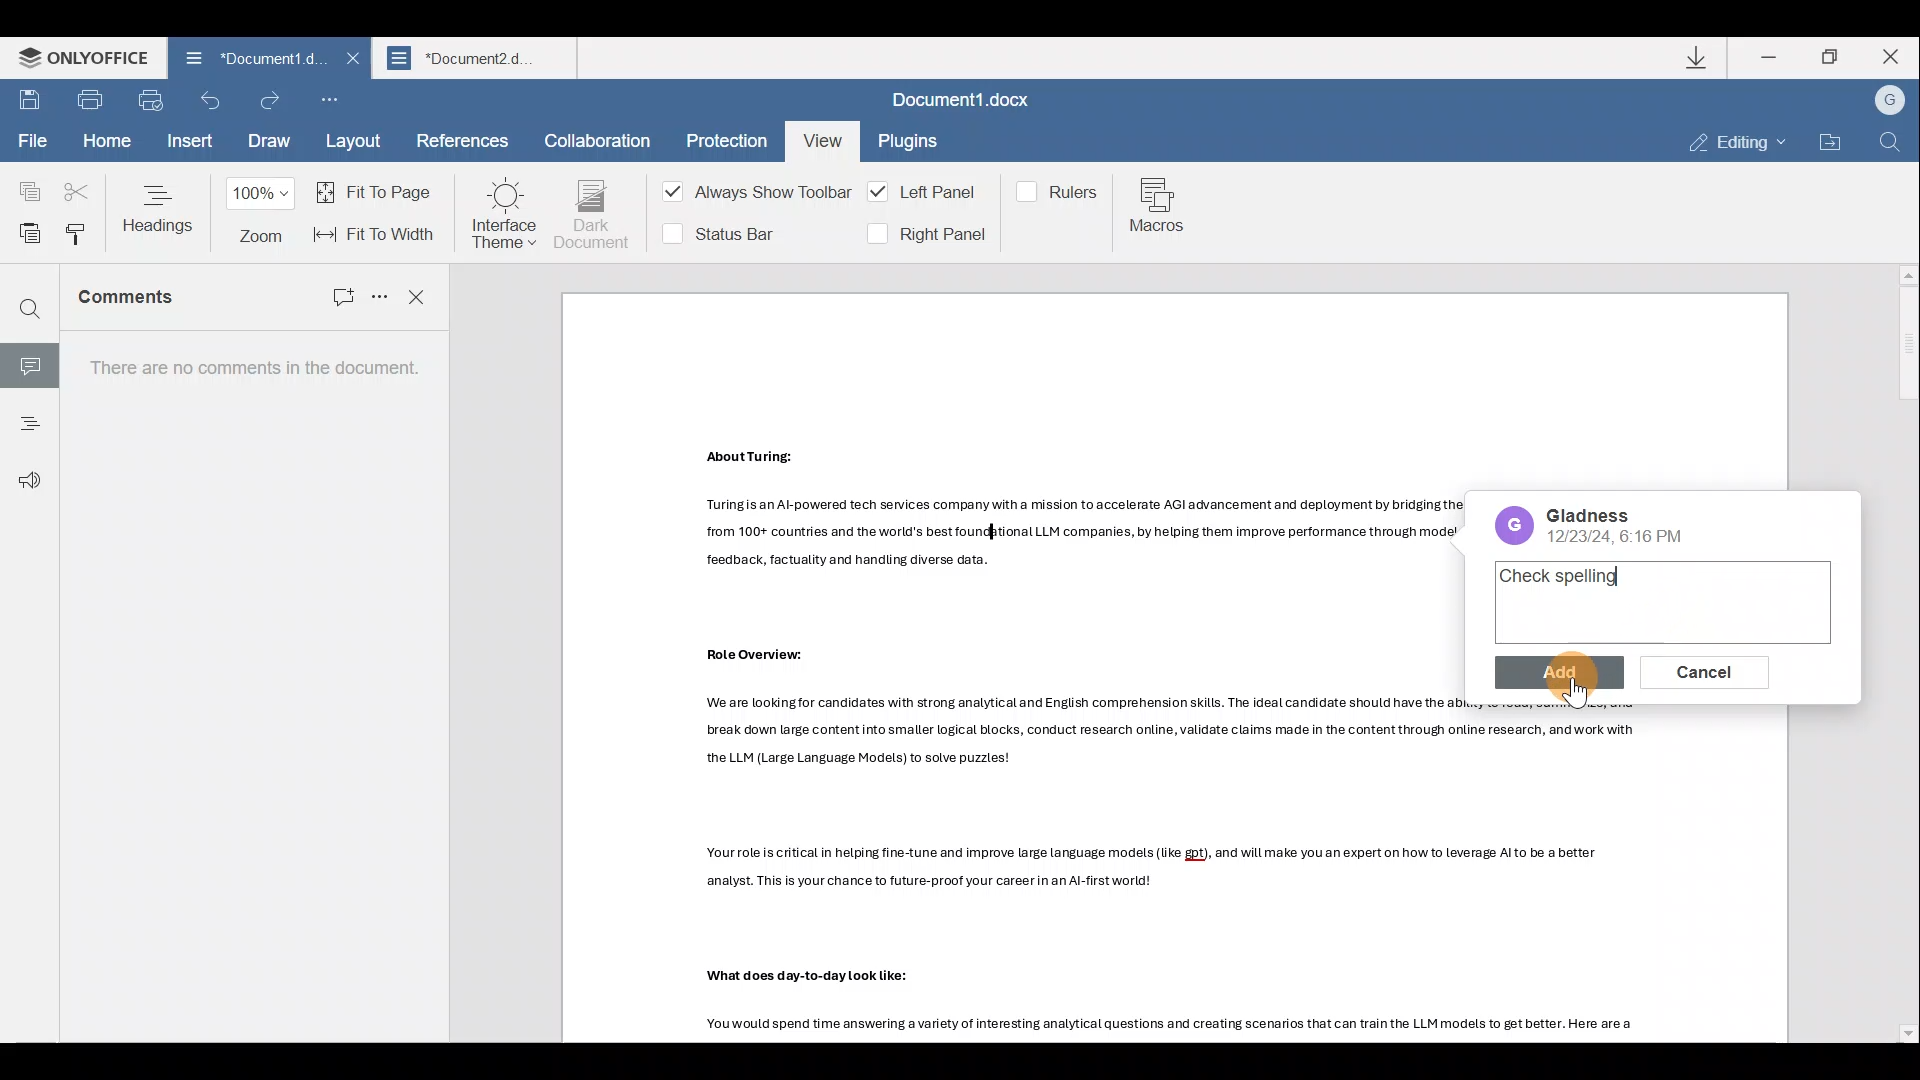 The width and height of the screenshot is (1920, 1080). What do you see at coordinates (593, 215) in the screenshot?
I see `Dark document` at bounding box center [593, 215].